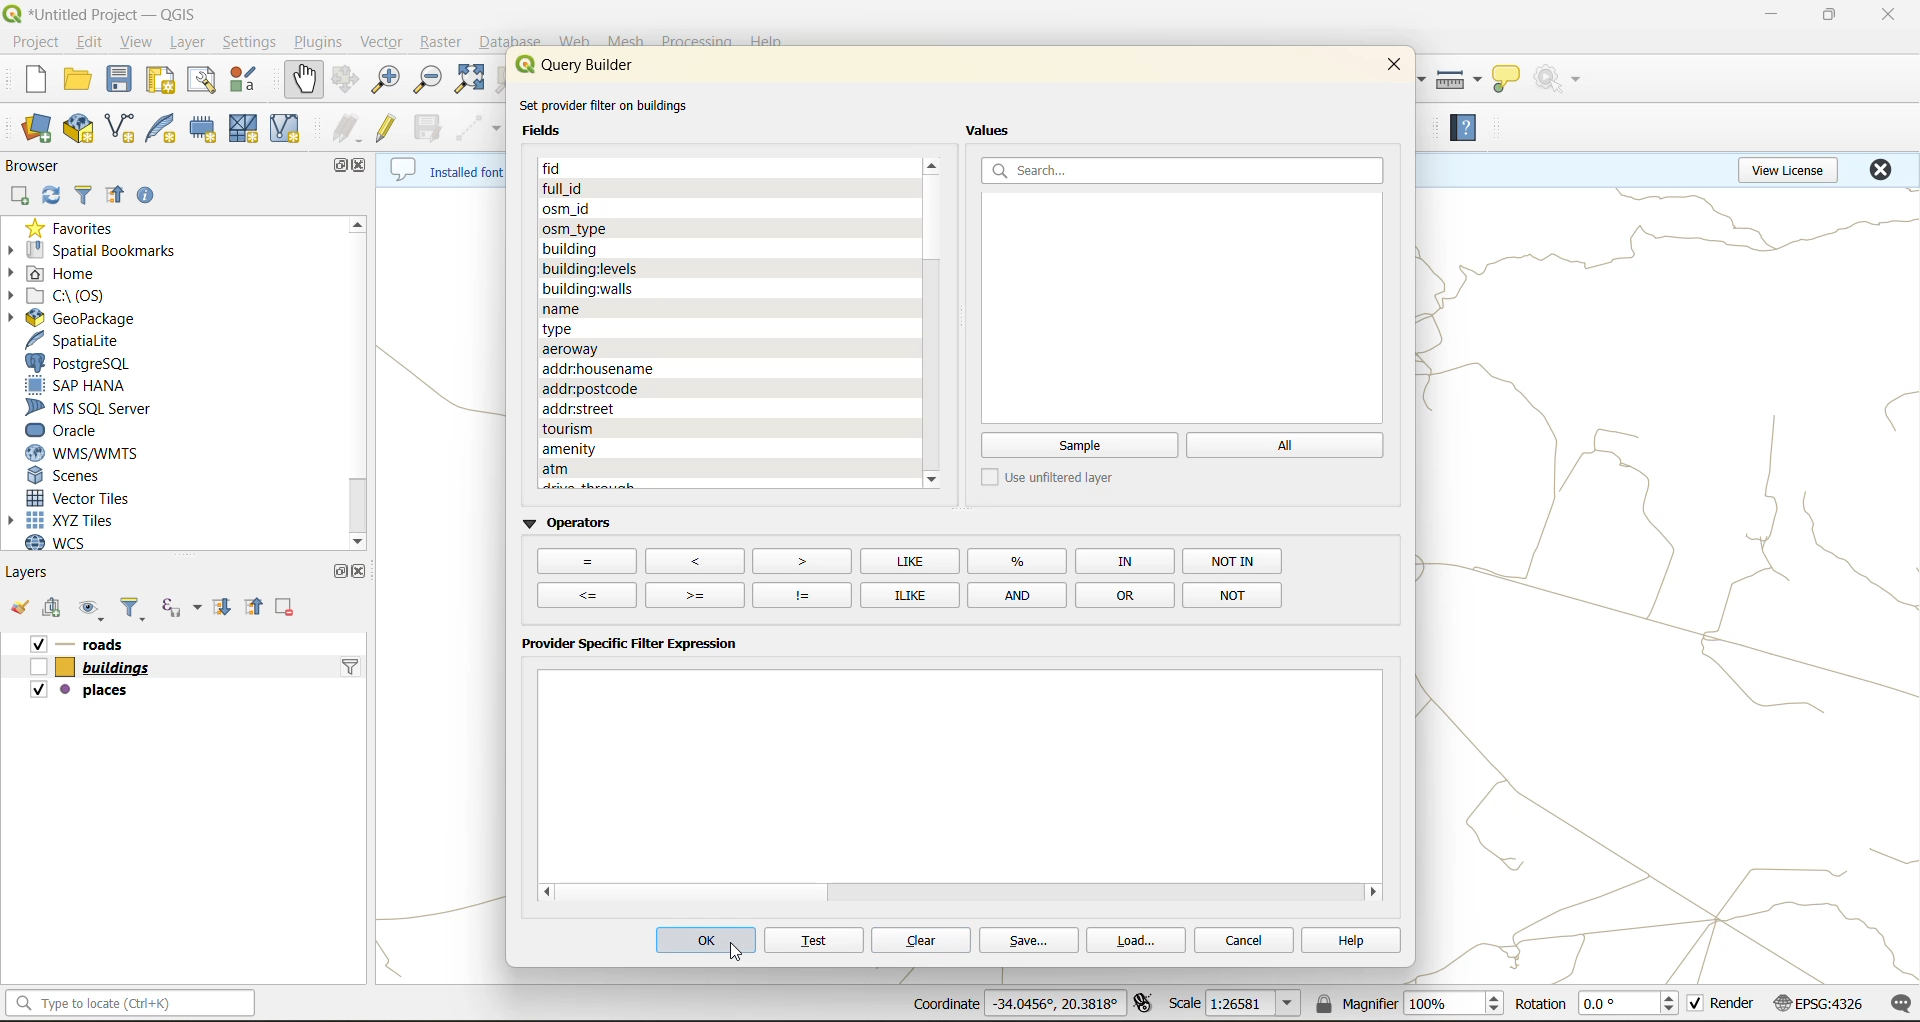 The width and height of the screenshot is (1920, 1022). What do you see at coordinates (595, 267) in the screenshot?
I see `fields` at bounding box center [595, 267].